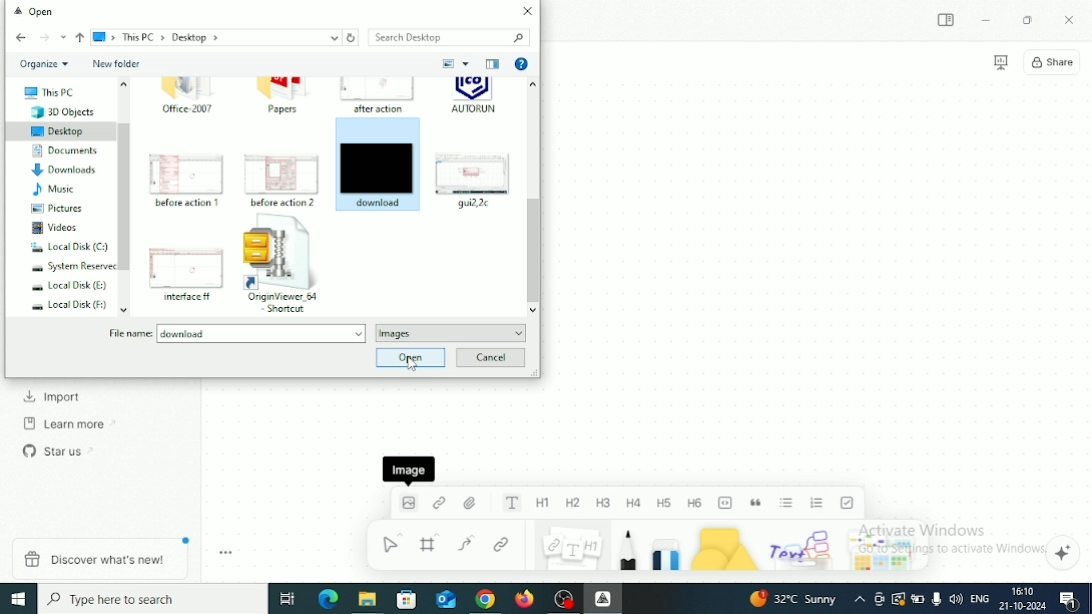 This screenshot has height=614, width=1092. What do you see at coordinates (239, 334) in the screenshot?
I see `File name:` at bounding box center [239, 334].